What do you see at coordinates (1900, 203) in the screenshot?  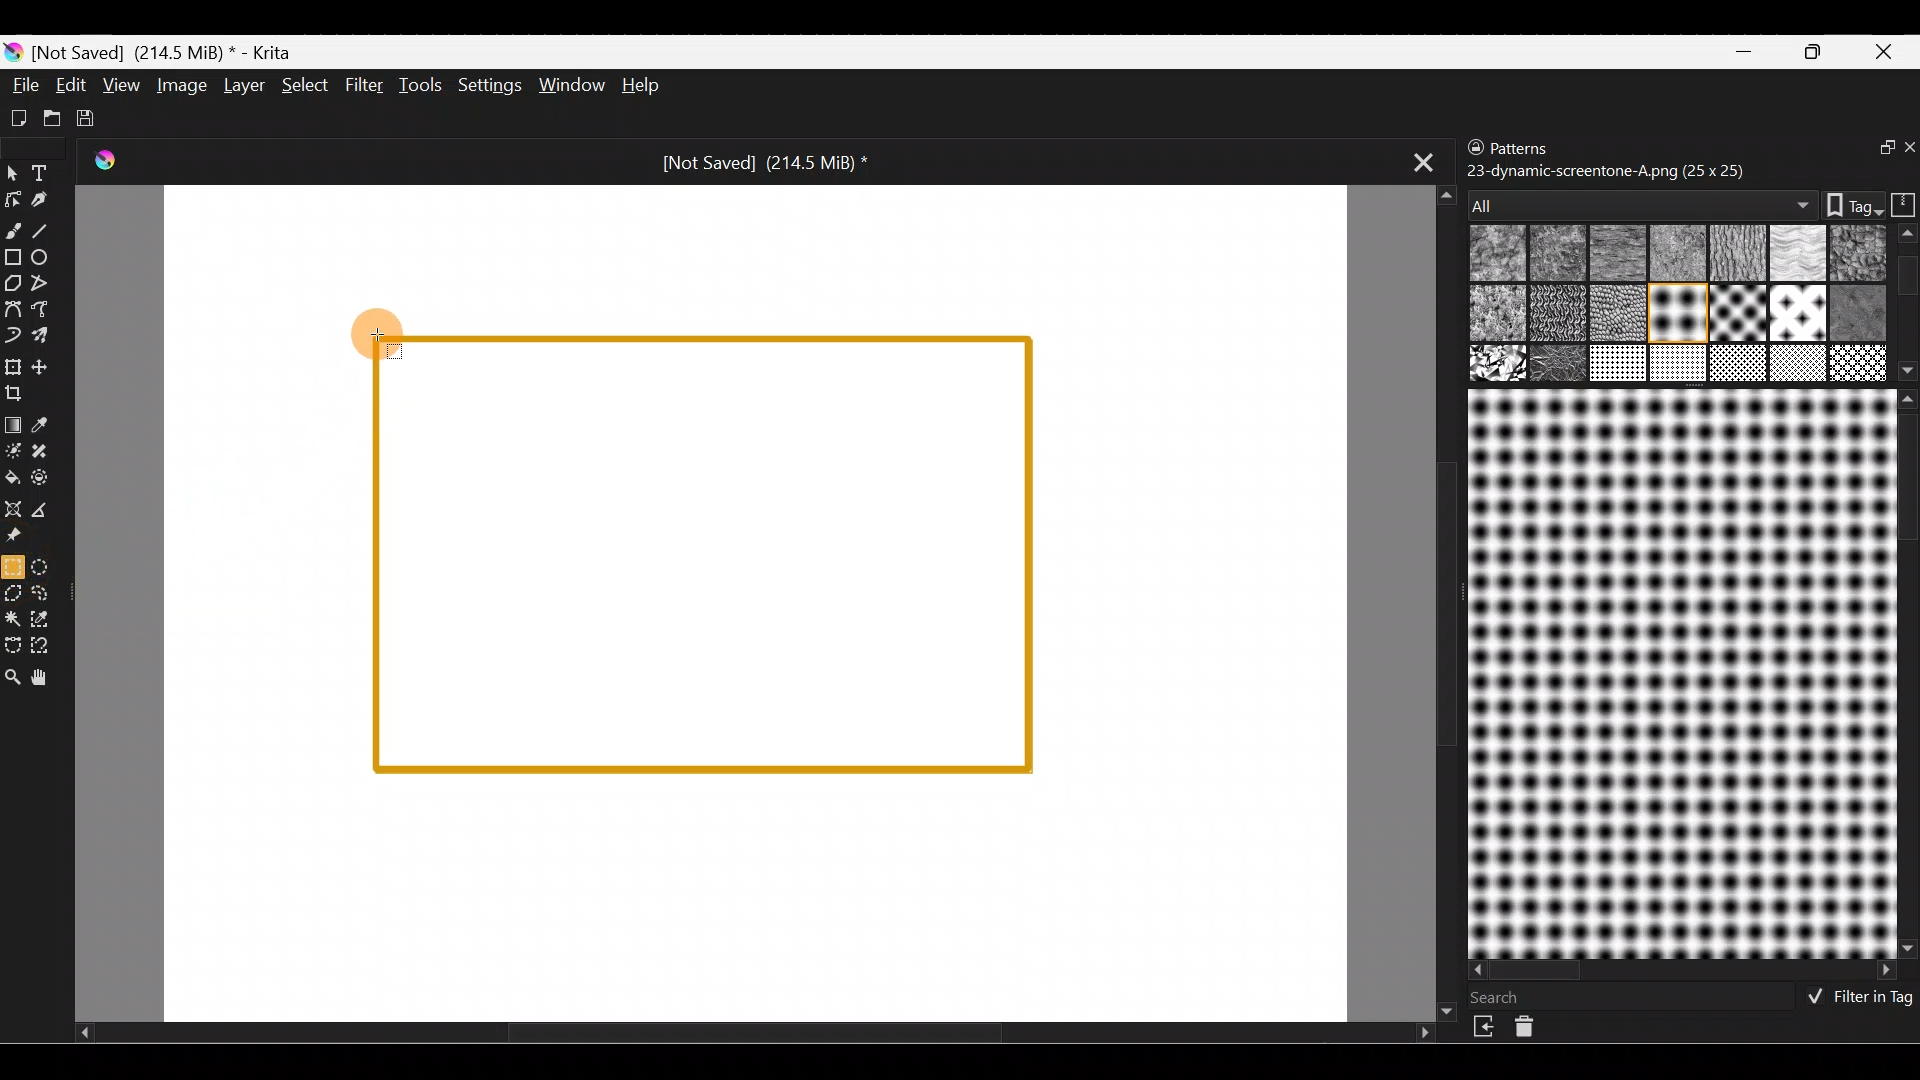 I see `Storage resources` at bounding box center [1900, 203].